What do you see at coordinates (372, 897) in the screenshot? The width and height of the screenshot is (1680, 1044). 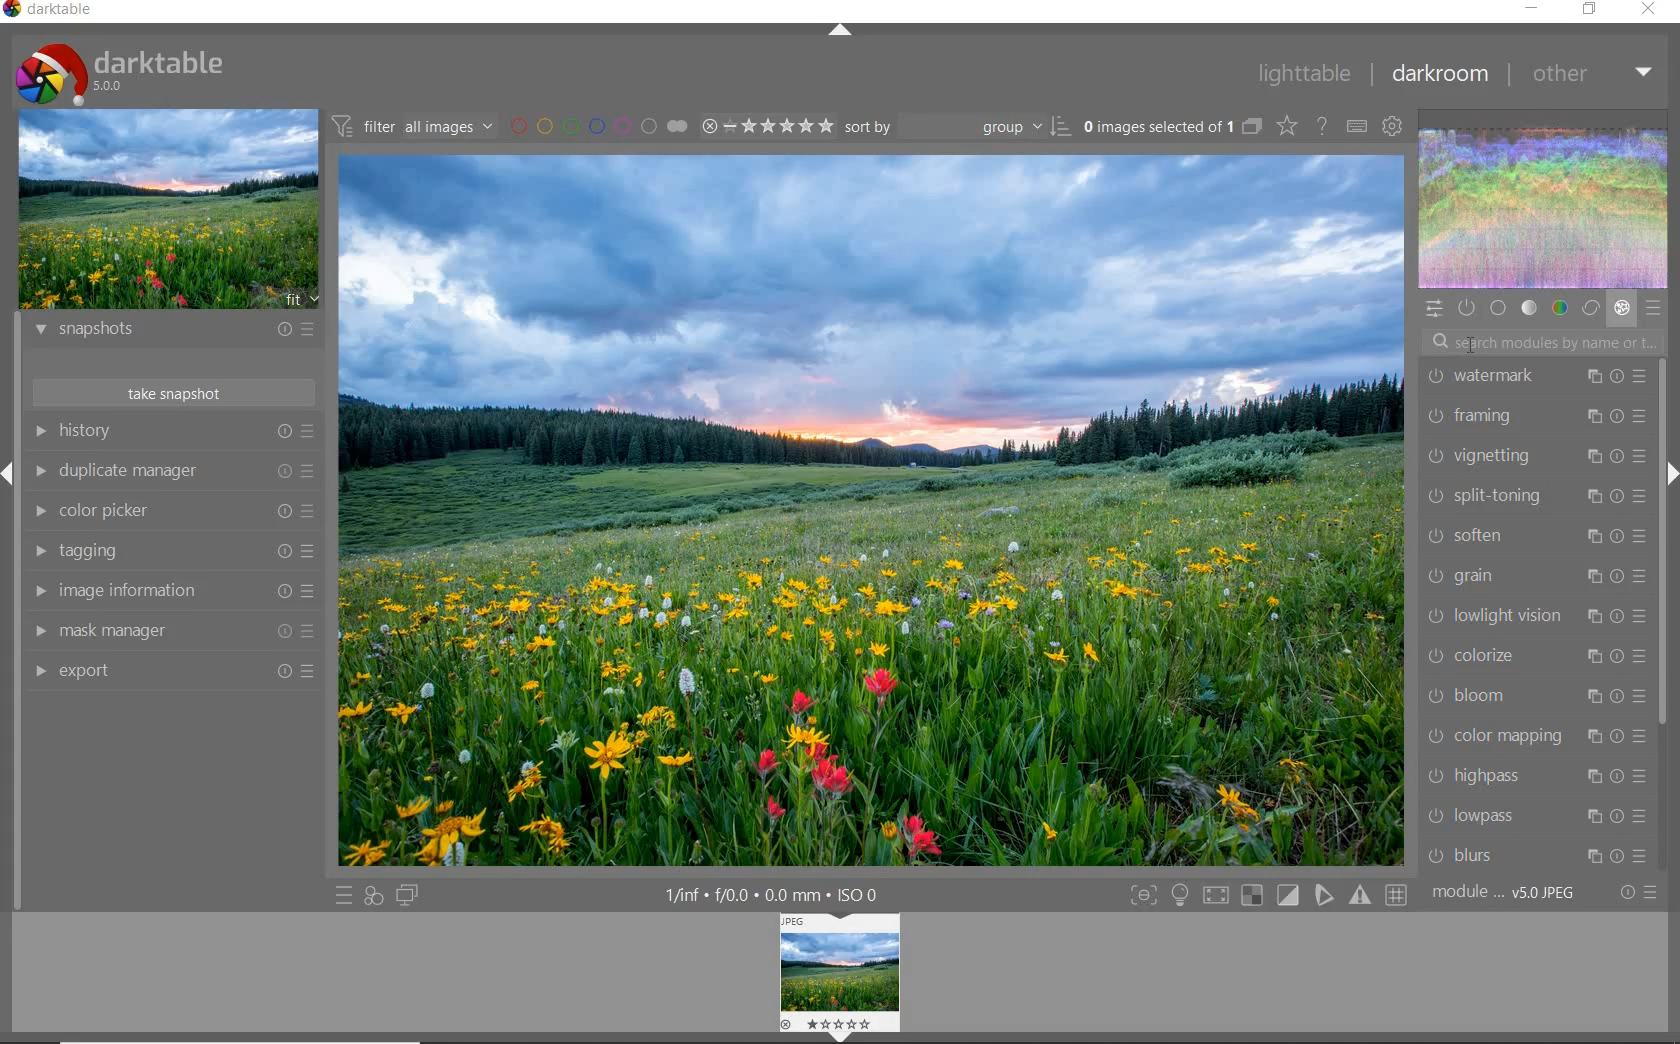 I see `quick access for applying any of your styles` at bounding box center [372, 897].